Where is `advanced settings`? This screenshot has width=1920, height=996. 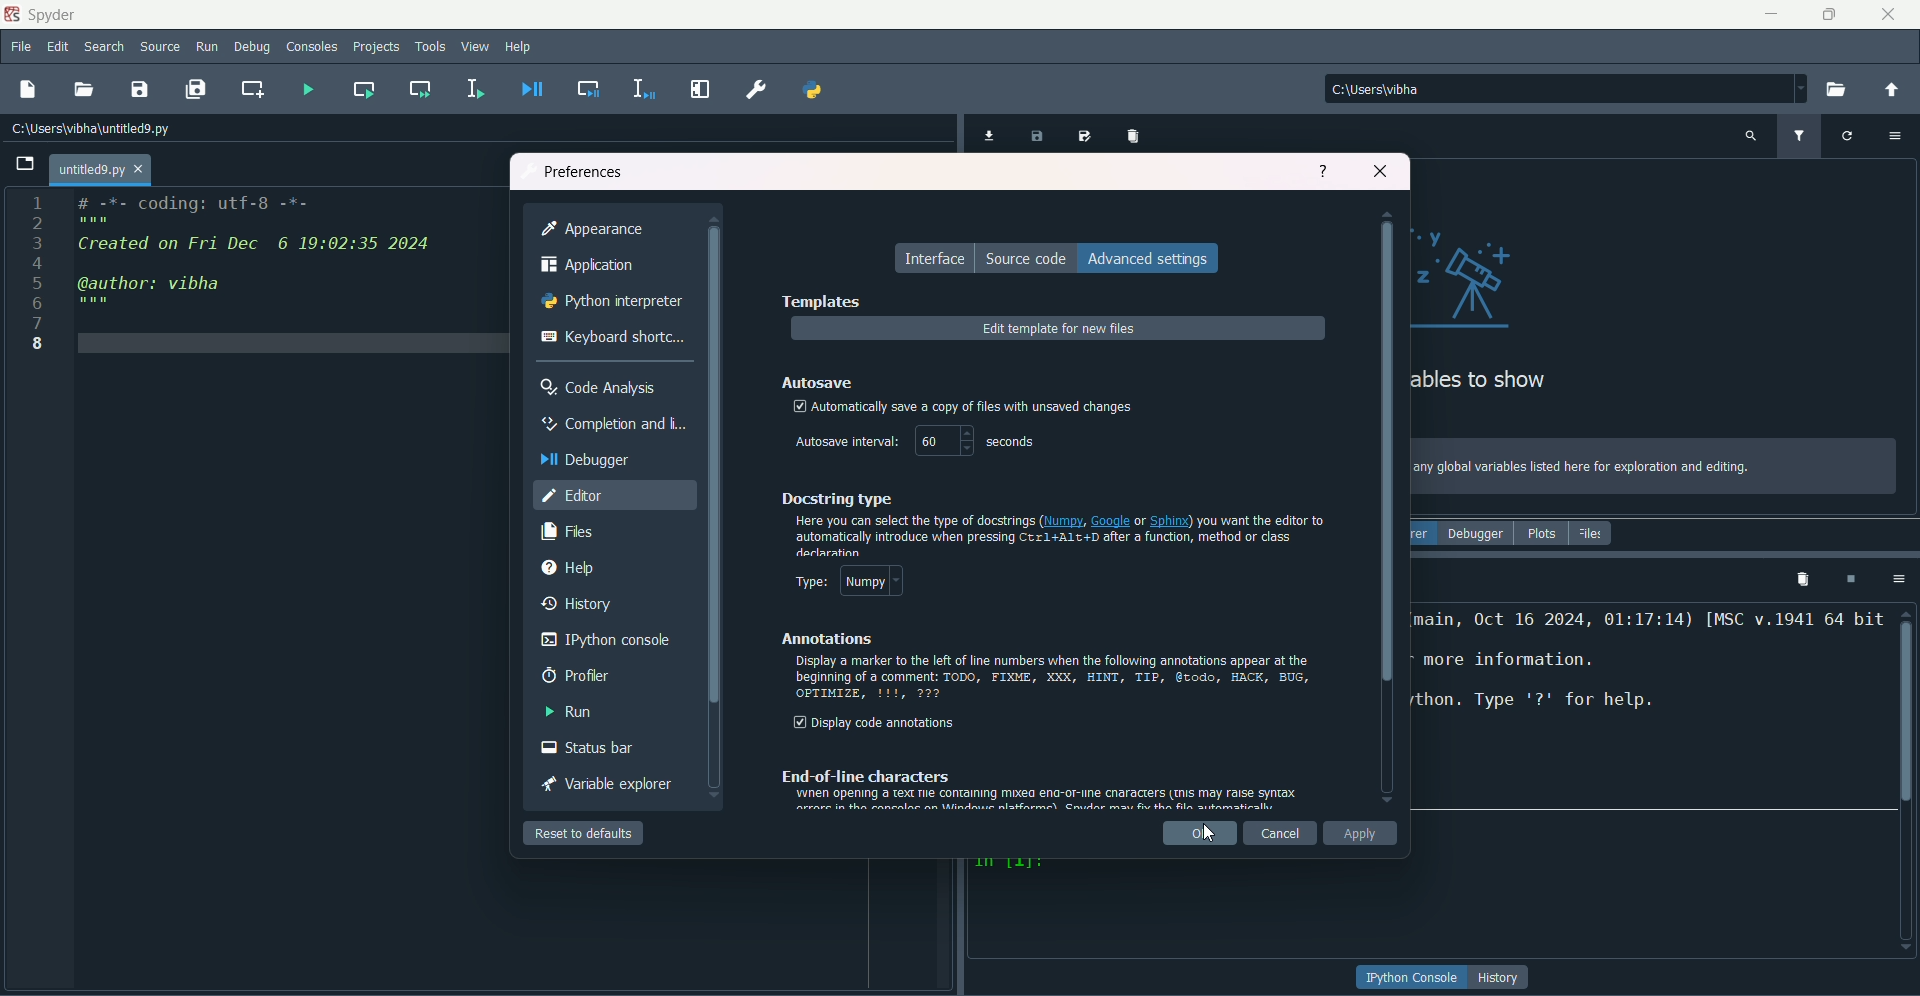 advanced settings is located at coordinates (1149, 258).